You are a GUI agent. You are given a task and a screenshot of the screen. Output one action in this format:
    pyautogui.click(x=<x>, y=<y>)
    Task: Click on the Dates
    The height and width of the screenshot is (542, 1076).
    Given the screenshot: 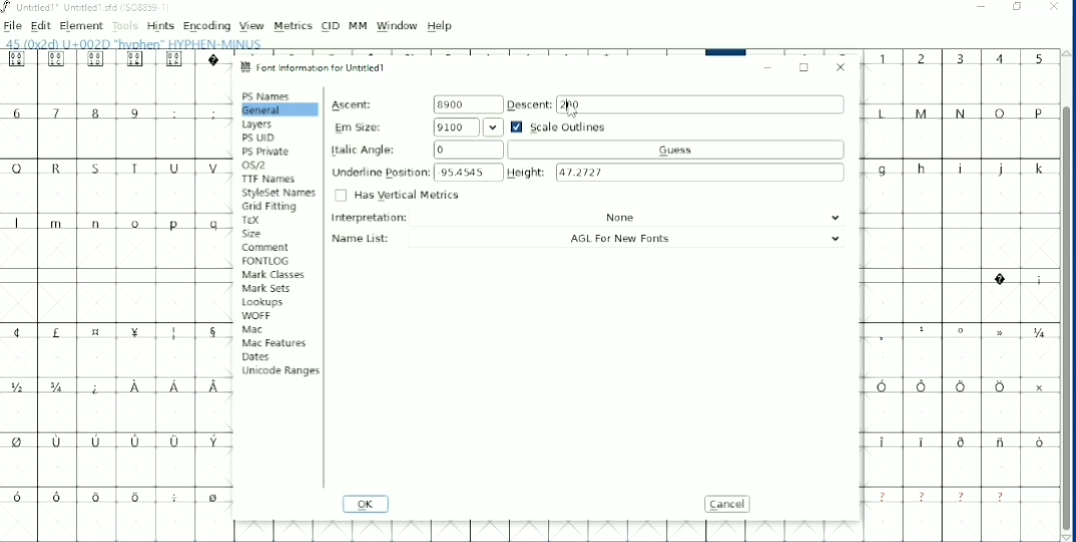 What is the action you would take?
    pyautogui.click(x=255, y=357)
    